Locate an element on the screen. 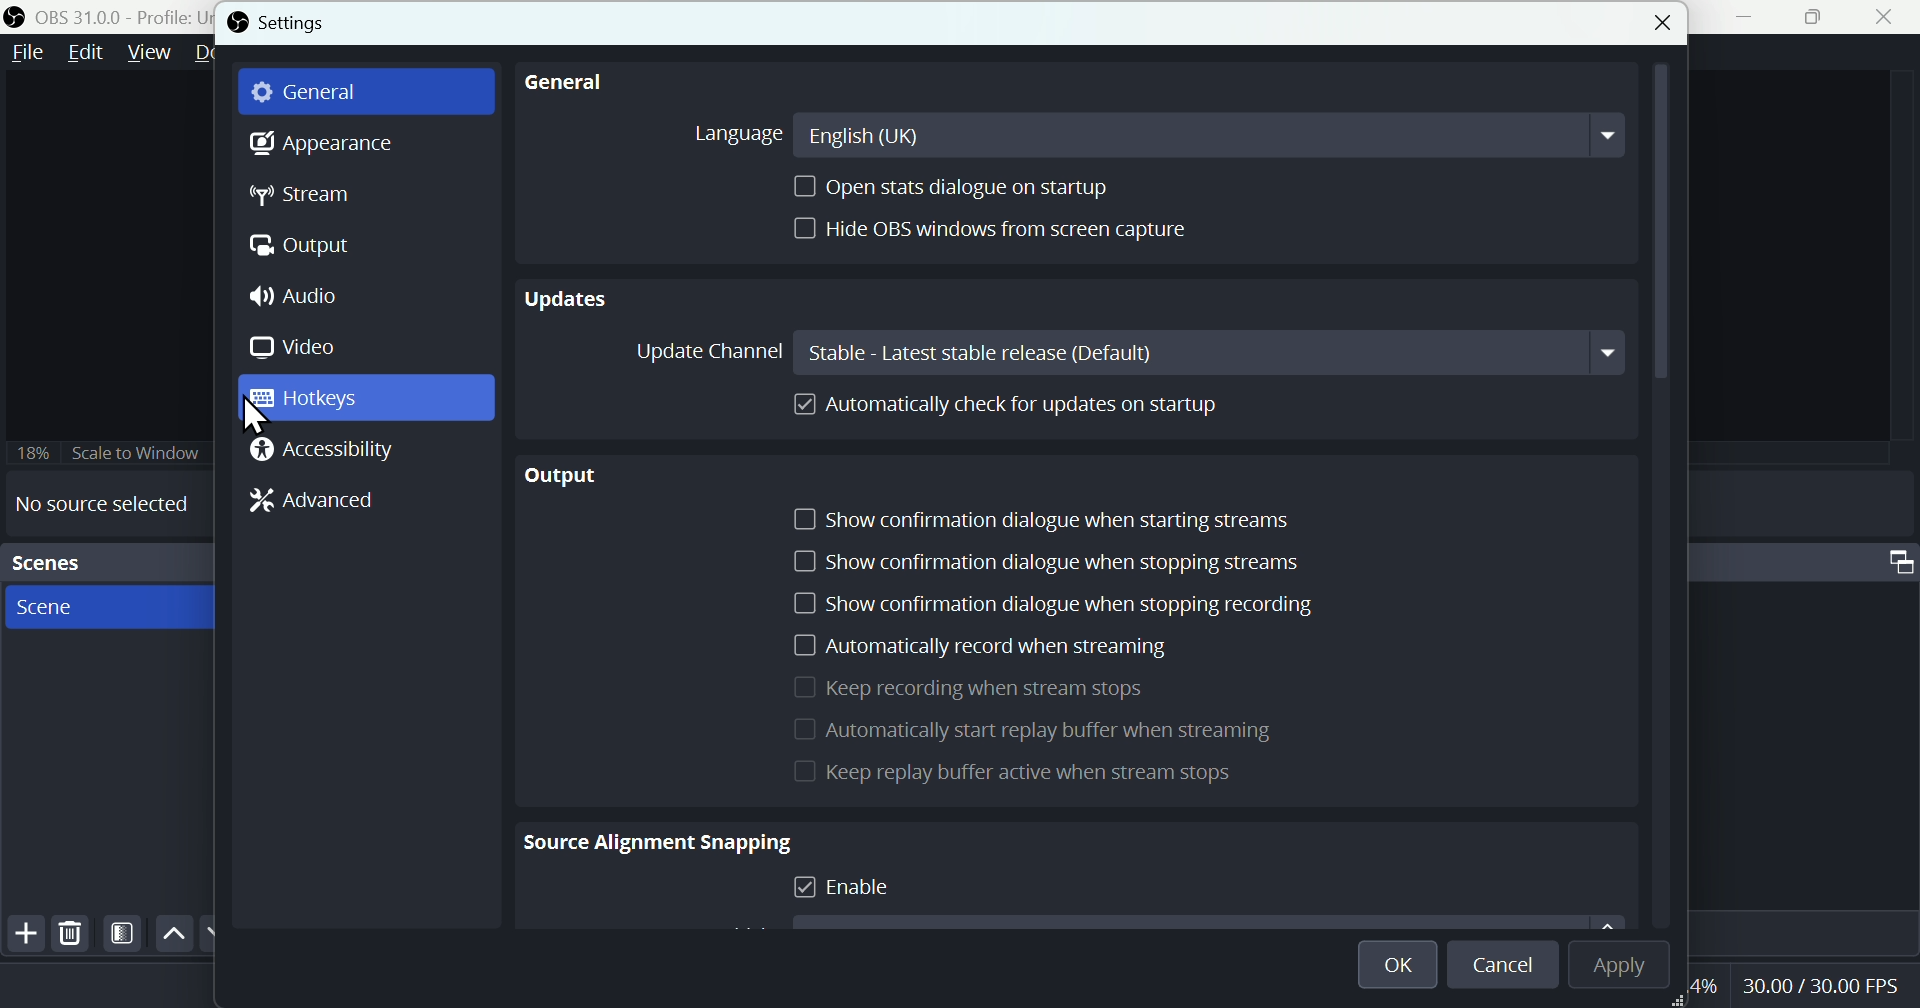  scroll bar is located at coordinates (1667, 238).